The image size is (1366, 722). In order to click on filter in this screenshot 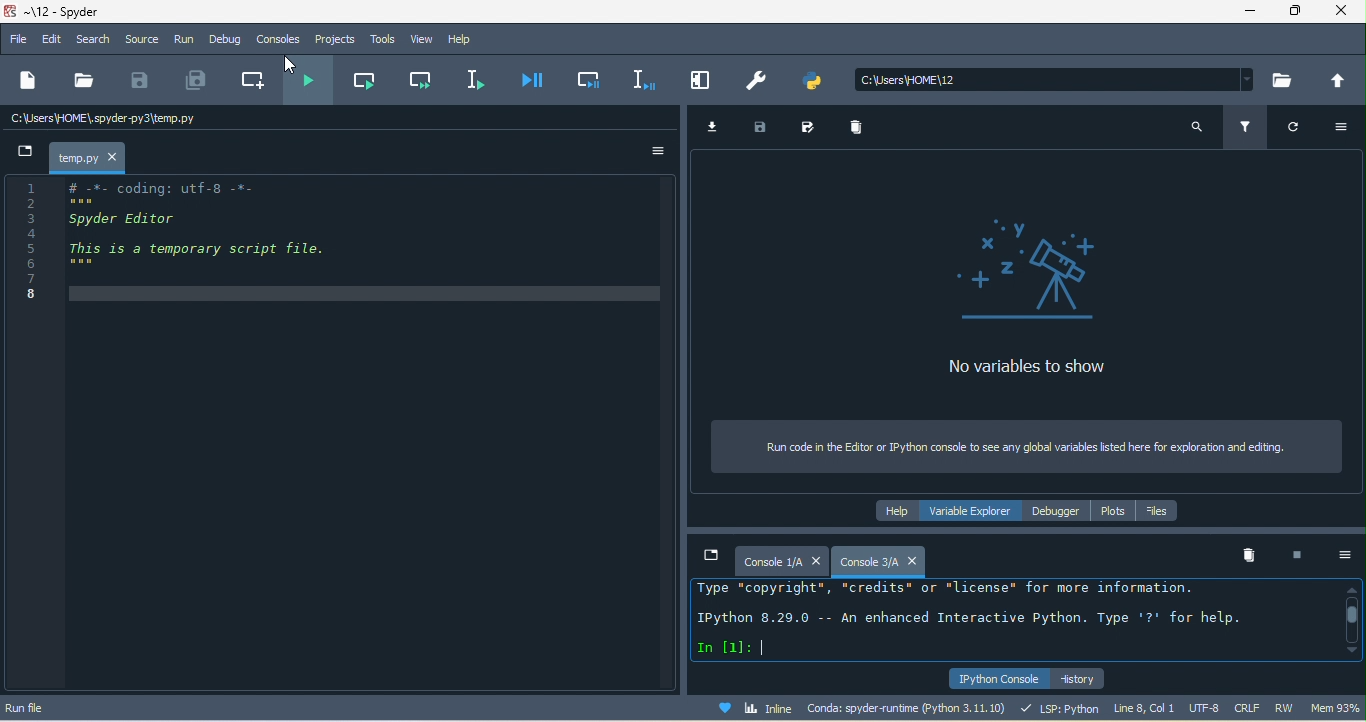, I will do `click(1244, 126)`.